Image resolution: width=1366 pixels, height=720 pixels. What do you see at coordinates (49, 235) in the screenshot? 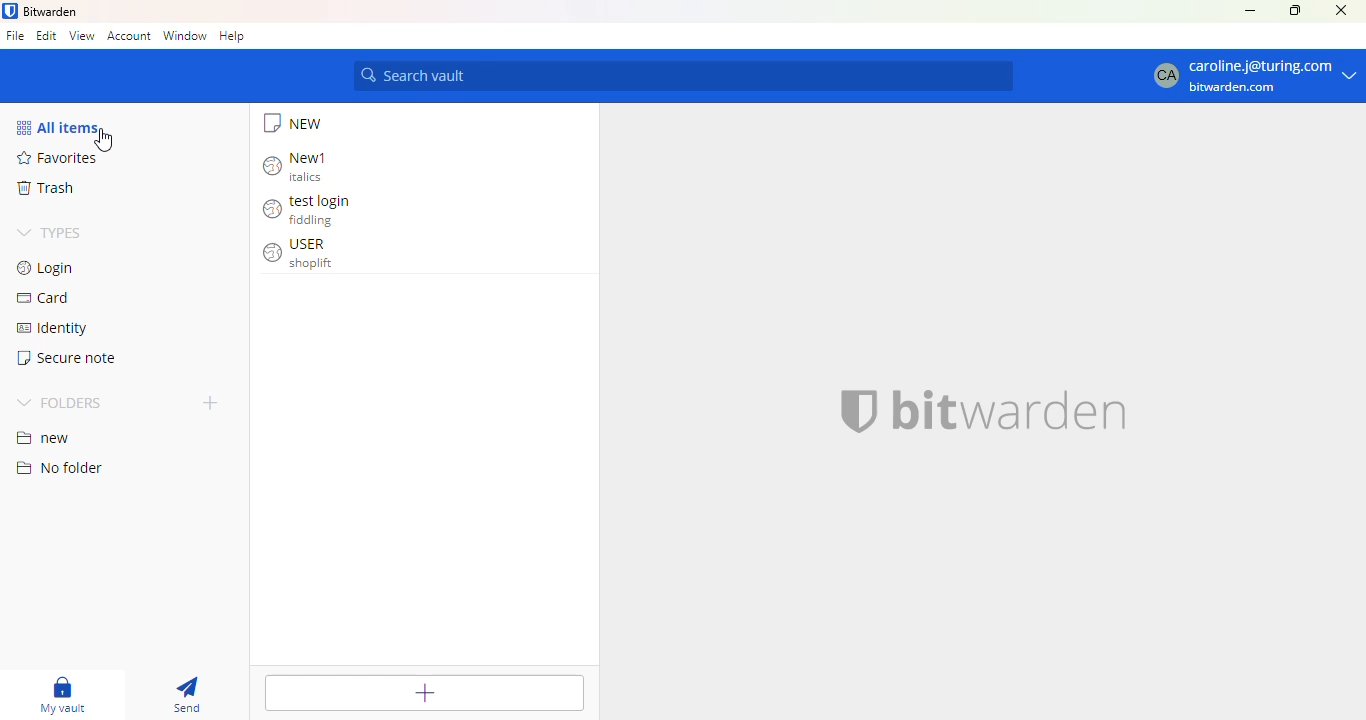
I see `types` at bounding box center [49, 235].